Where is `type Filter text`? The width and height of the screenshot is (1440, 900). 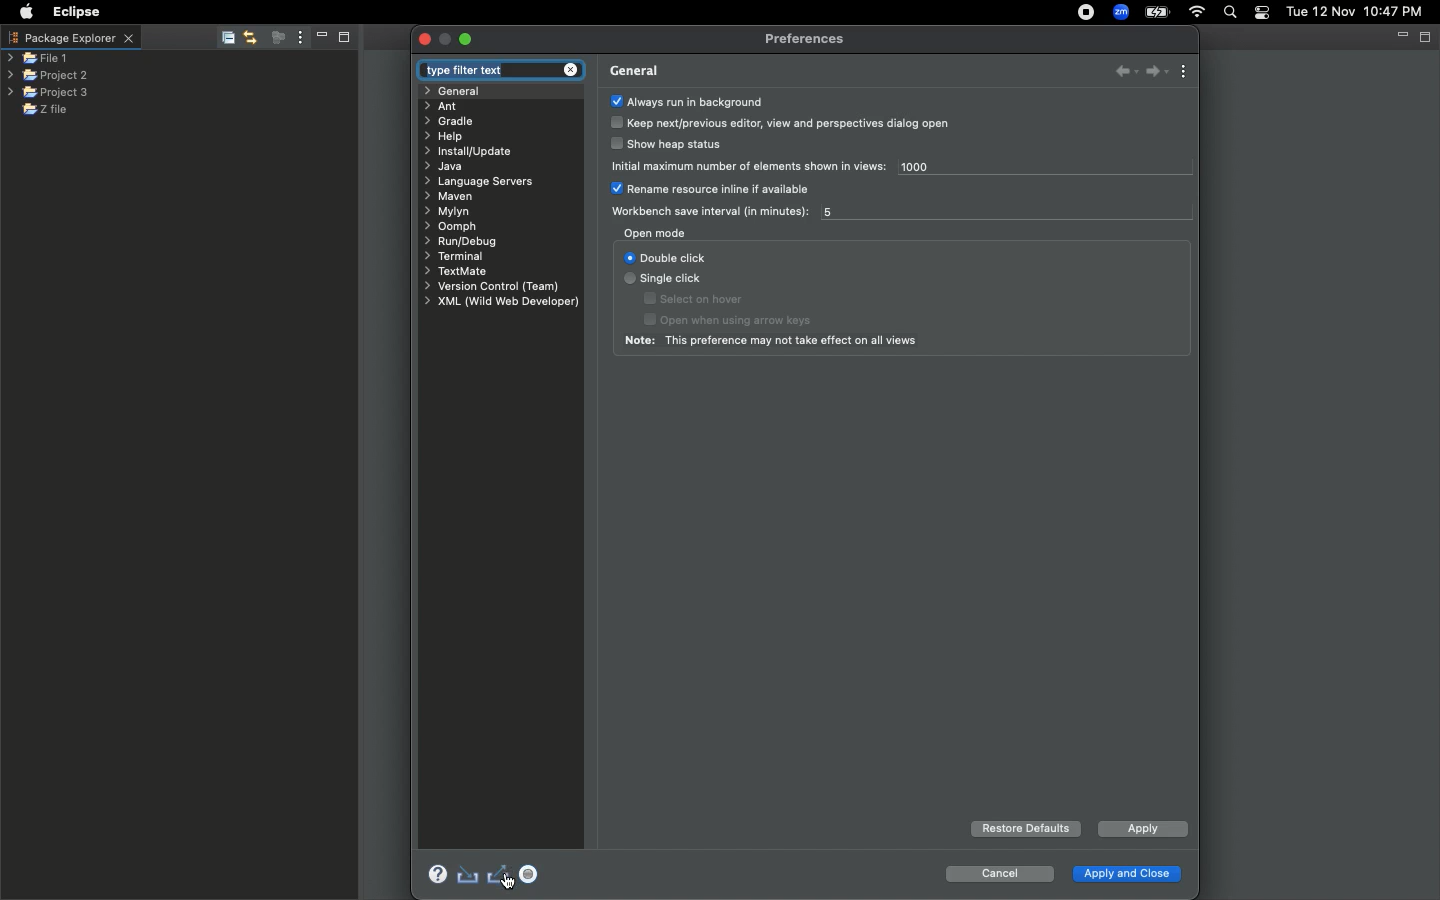 type Filter text is located at coordinates (496, 71).